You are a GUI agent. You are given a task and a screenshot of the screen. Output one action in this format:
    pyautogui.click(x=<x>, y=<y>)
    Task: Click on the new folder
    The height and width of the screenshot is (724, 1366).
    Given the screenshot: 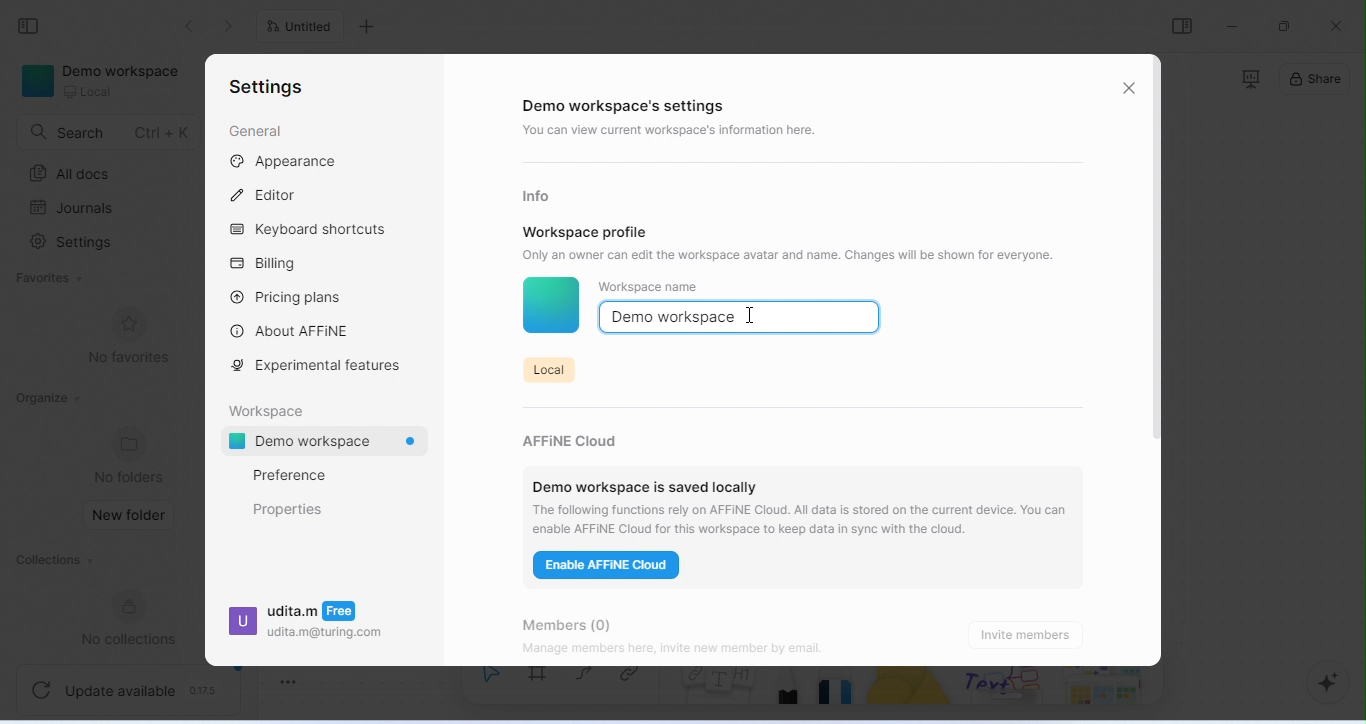 What is the action you would take?
    pyautogui.click(x=131, y=516)
    